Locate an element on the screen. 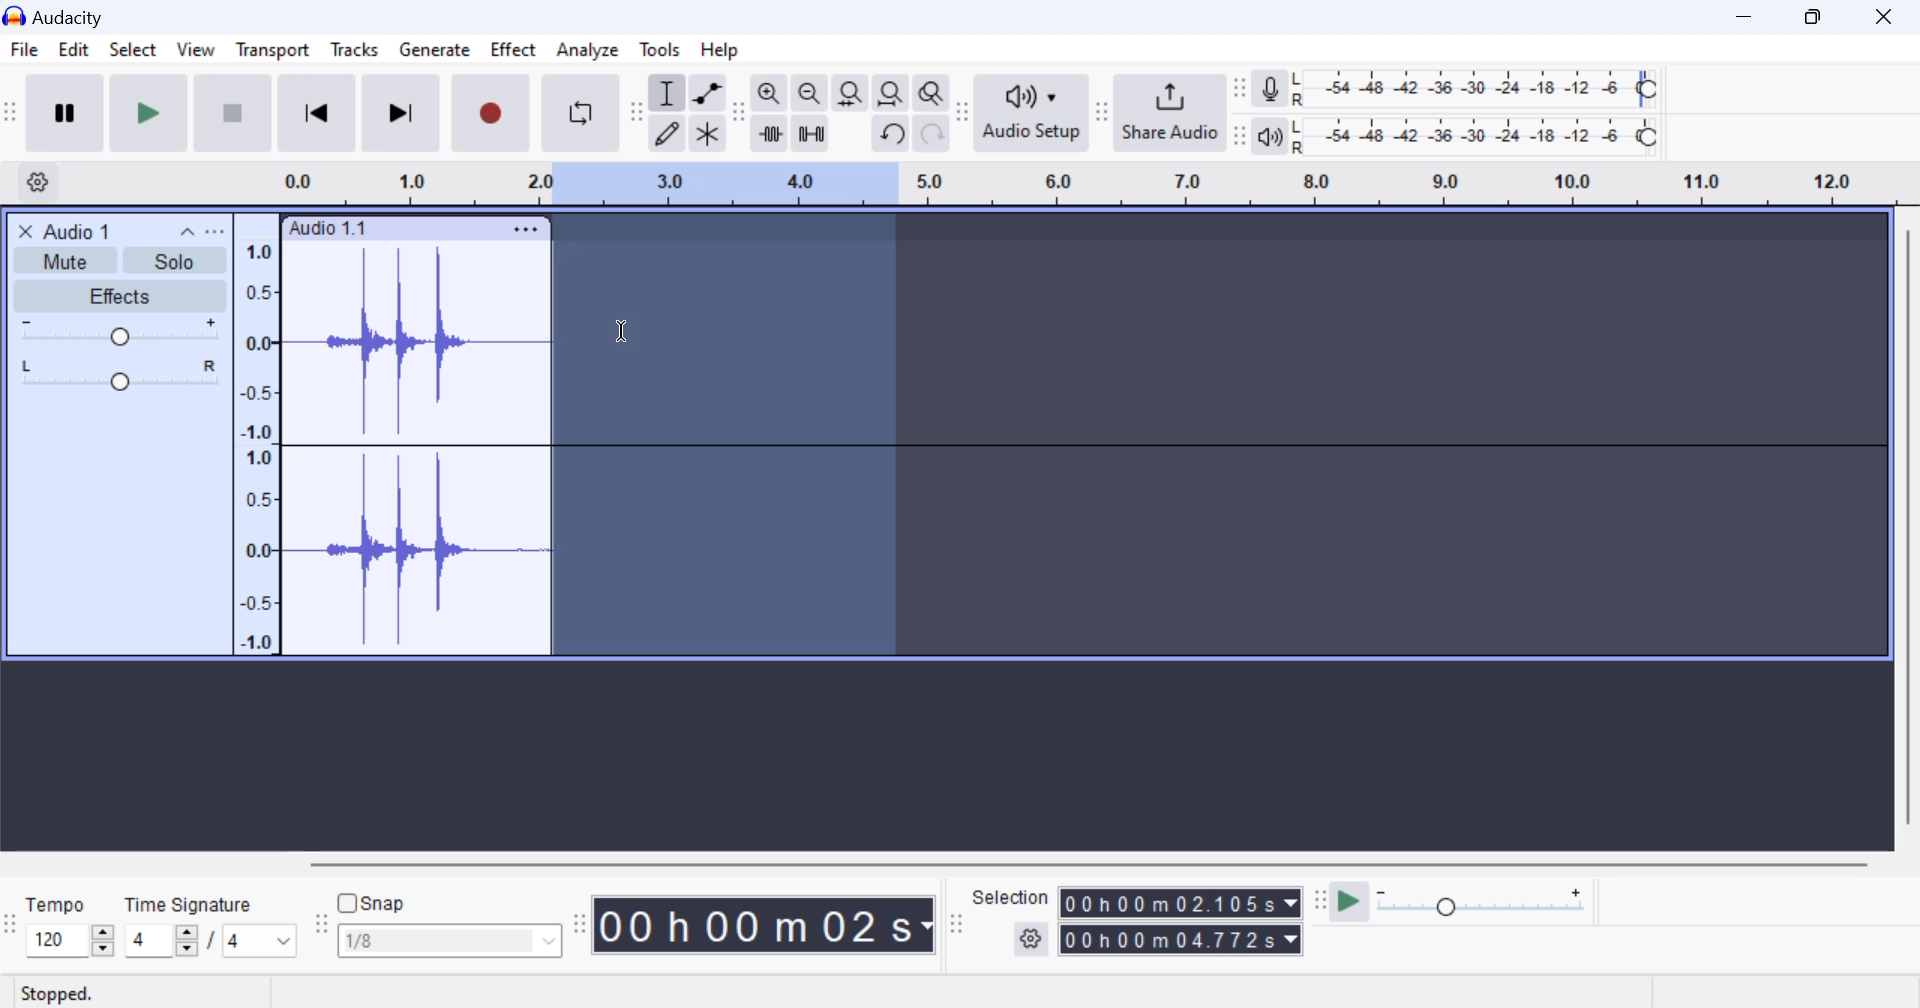 Image resolution: width=1920 pixels, height=1008 pixels. silence audio selection is located at coordinates (811, 135).